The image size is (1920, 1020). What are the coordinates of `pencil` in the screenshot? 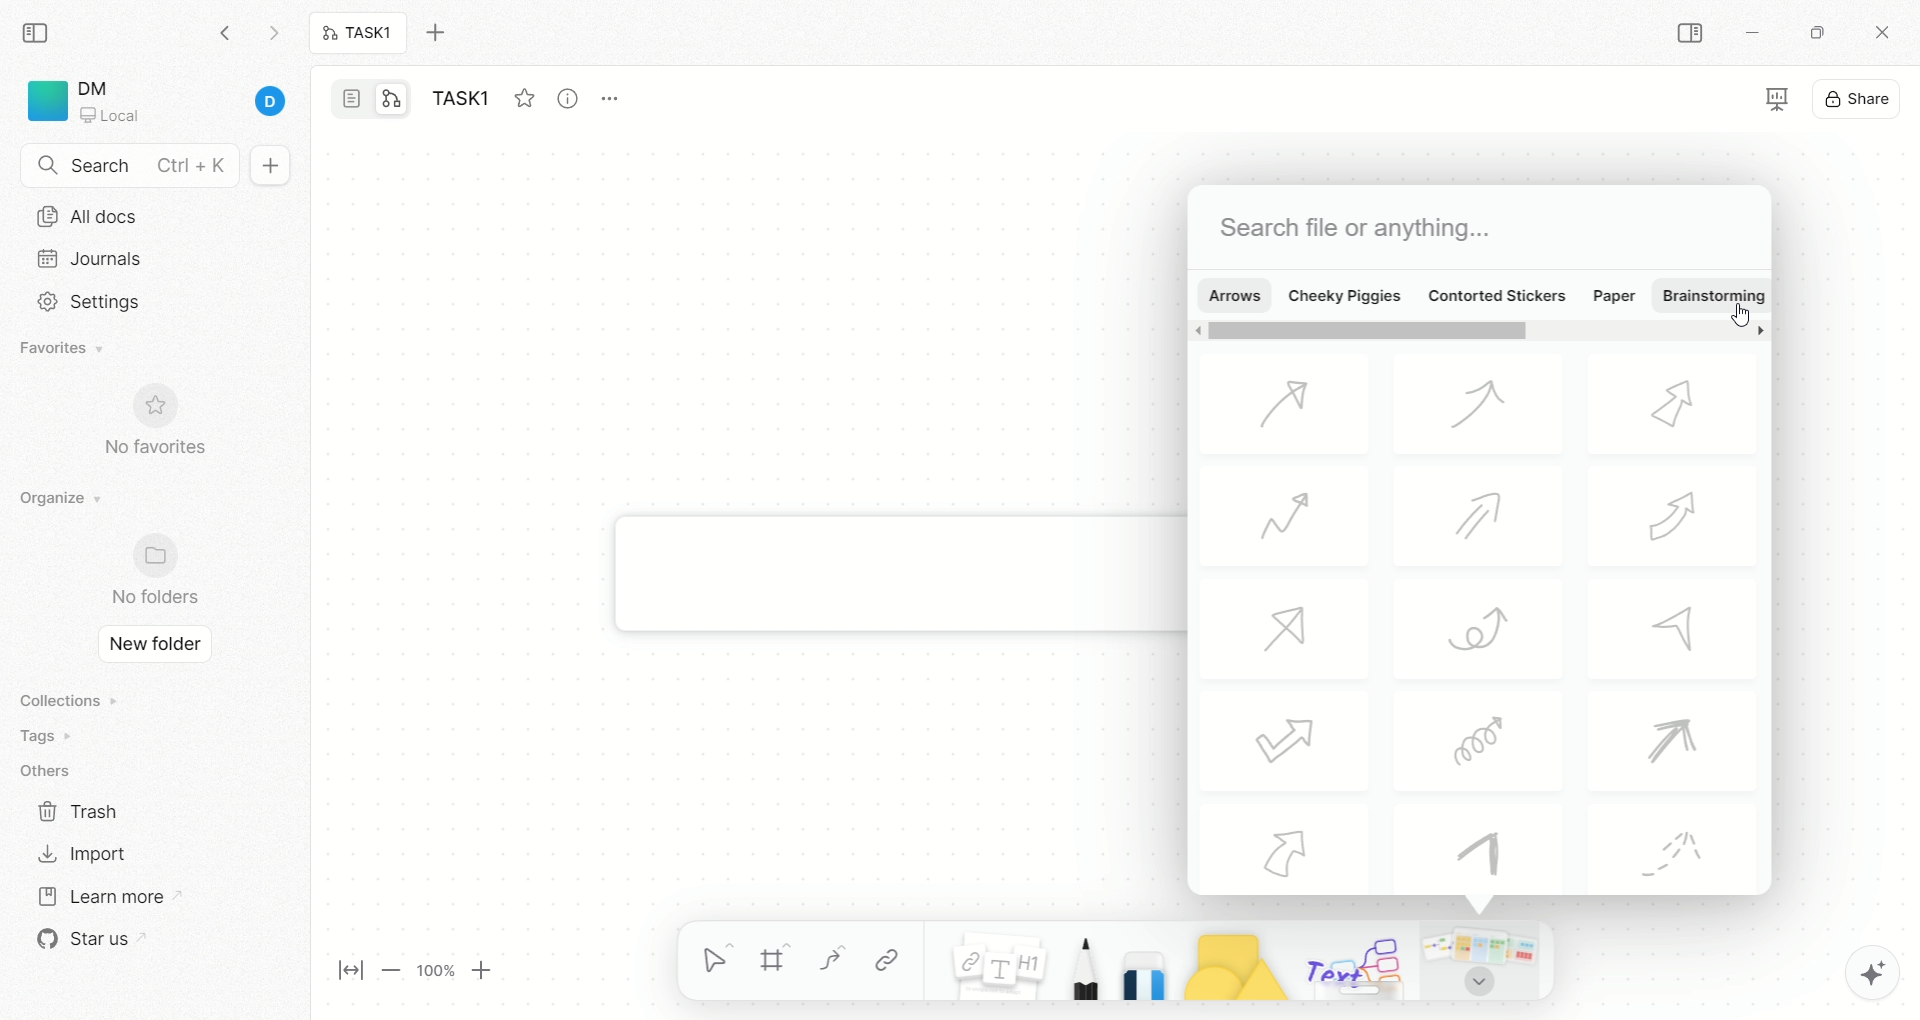 It's located at (1079, 963).